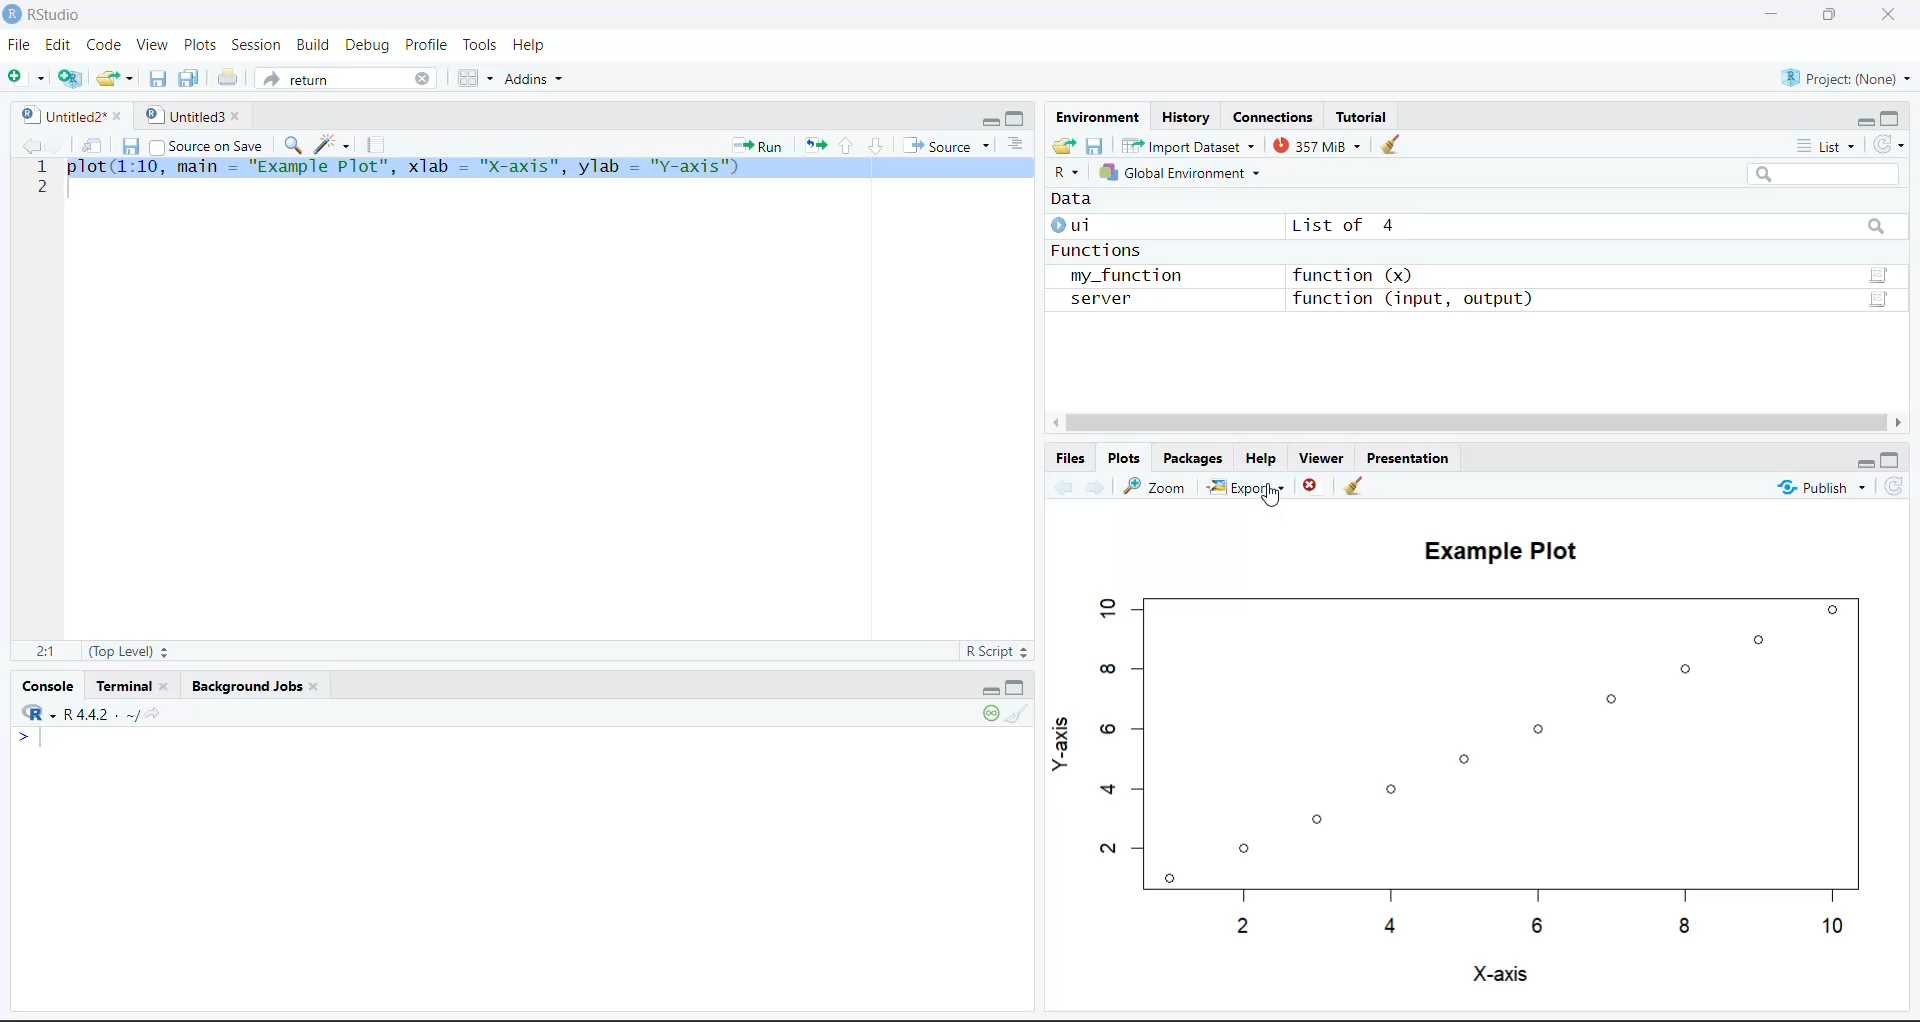  What do you see at coordinates (1406, 456) in the screenshot?
I see `Presentation` at bounding box center [1406, 456].